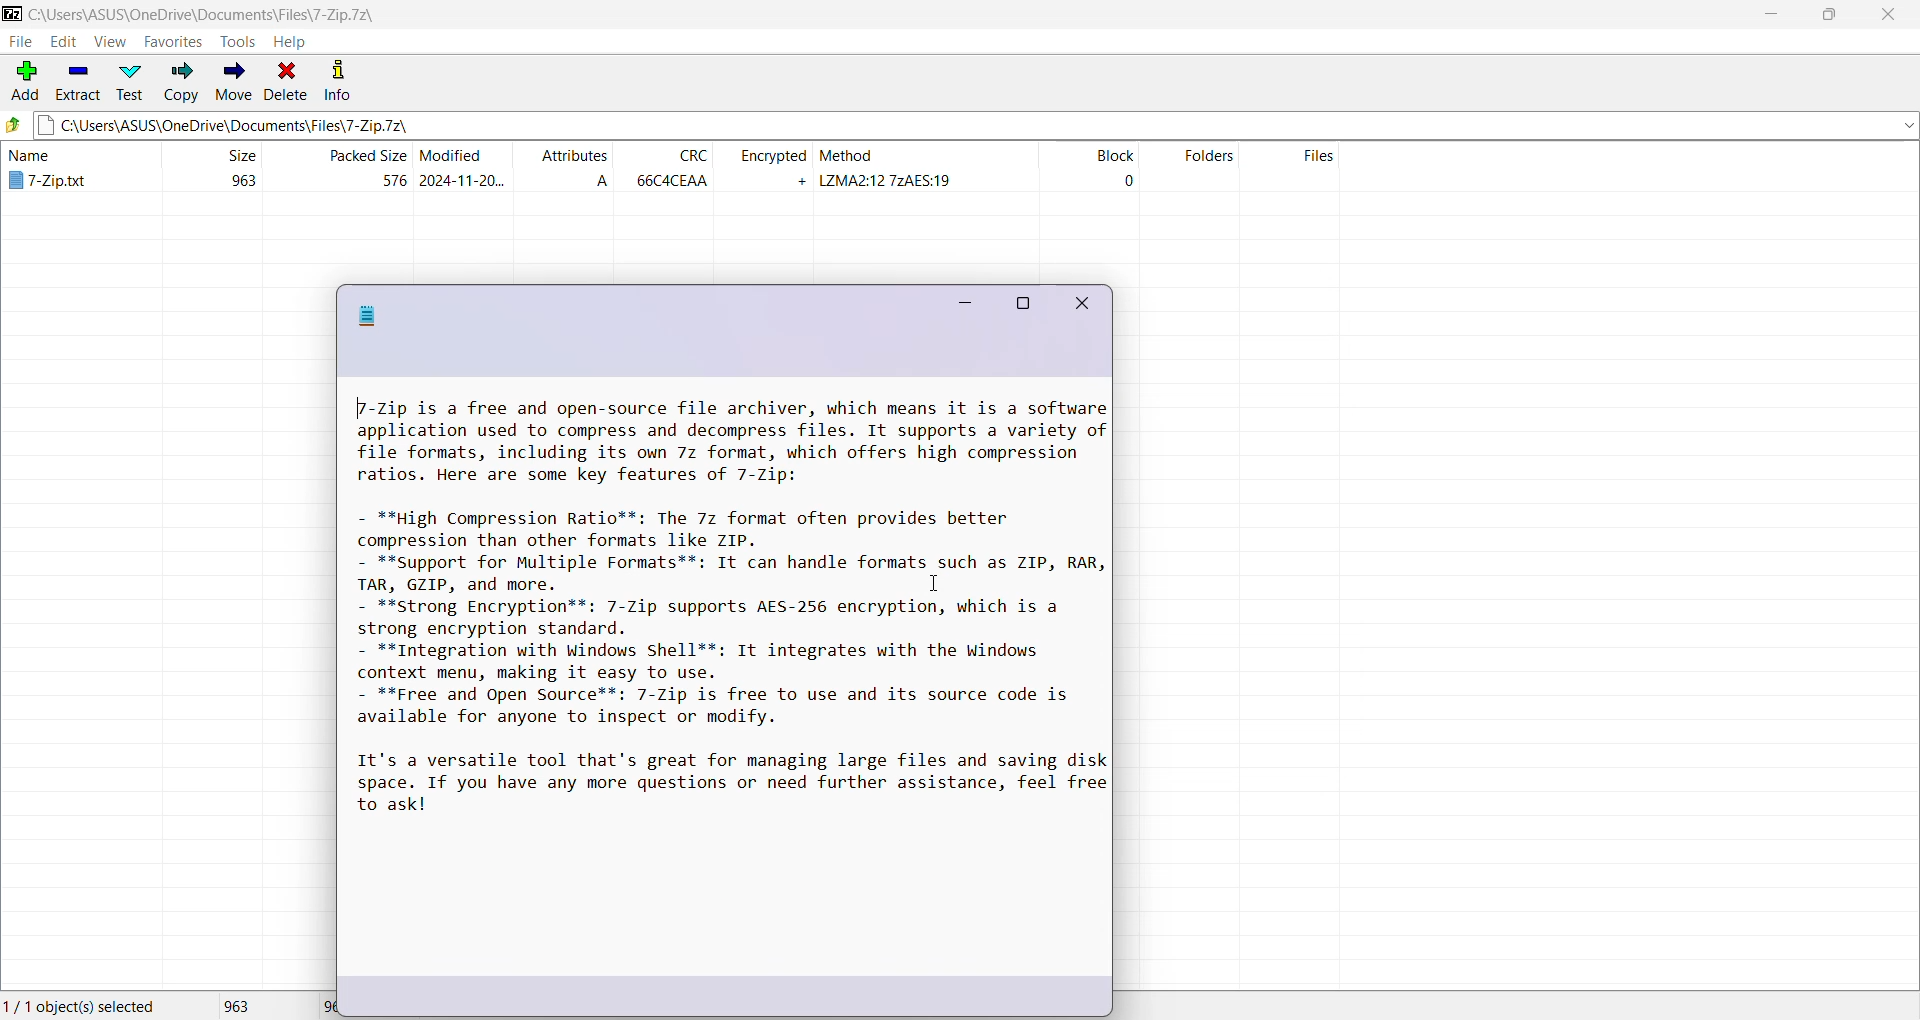 The height and width of the screenshot is (1020, 1920). Describe the element at coordinates (1022, 303) in the screenshot. I see `Maximize` at that location.